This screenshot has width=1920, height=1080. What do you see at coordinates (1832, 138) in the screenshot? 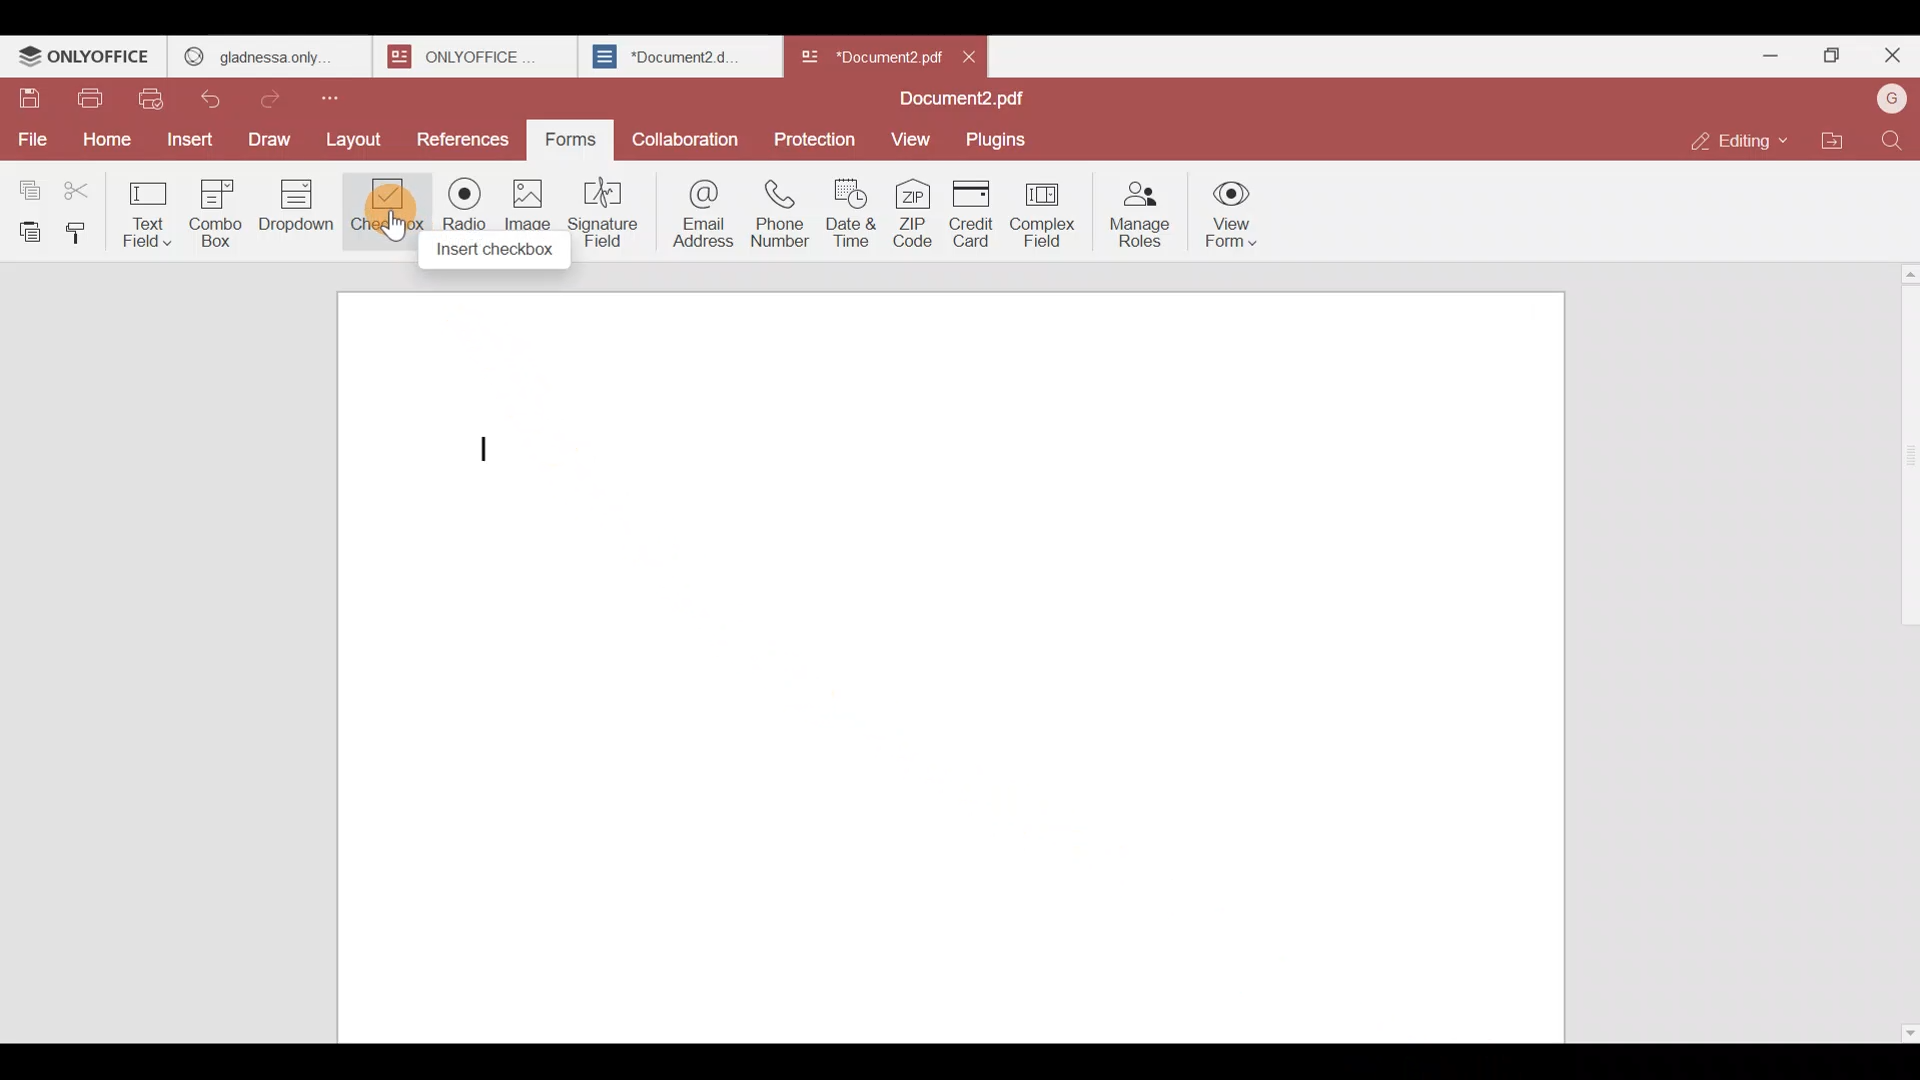
I see `Open file location` at bounding box center [1832, 138].